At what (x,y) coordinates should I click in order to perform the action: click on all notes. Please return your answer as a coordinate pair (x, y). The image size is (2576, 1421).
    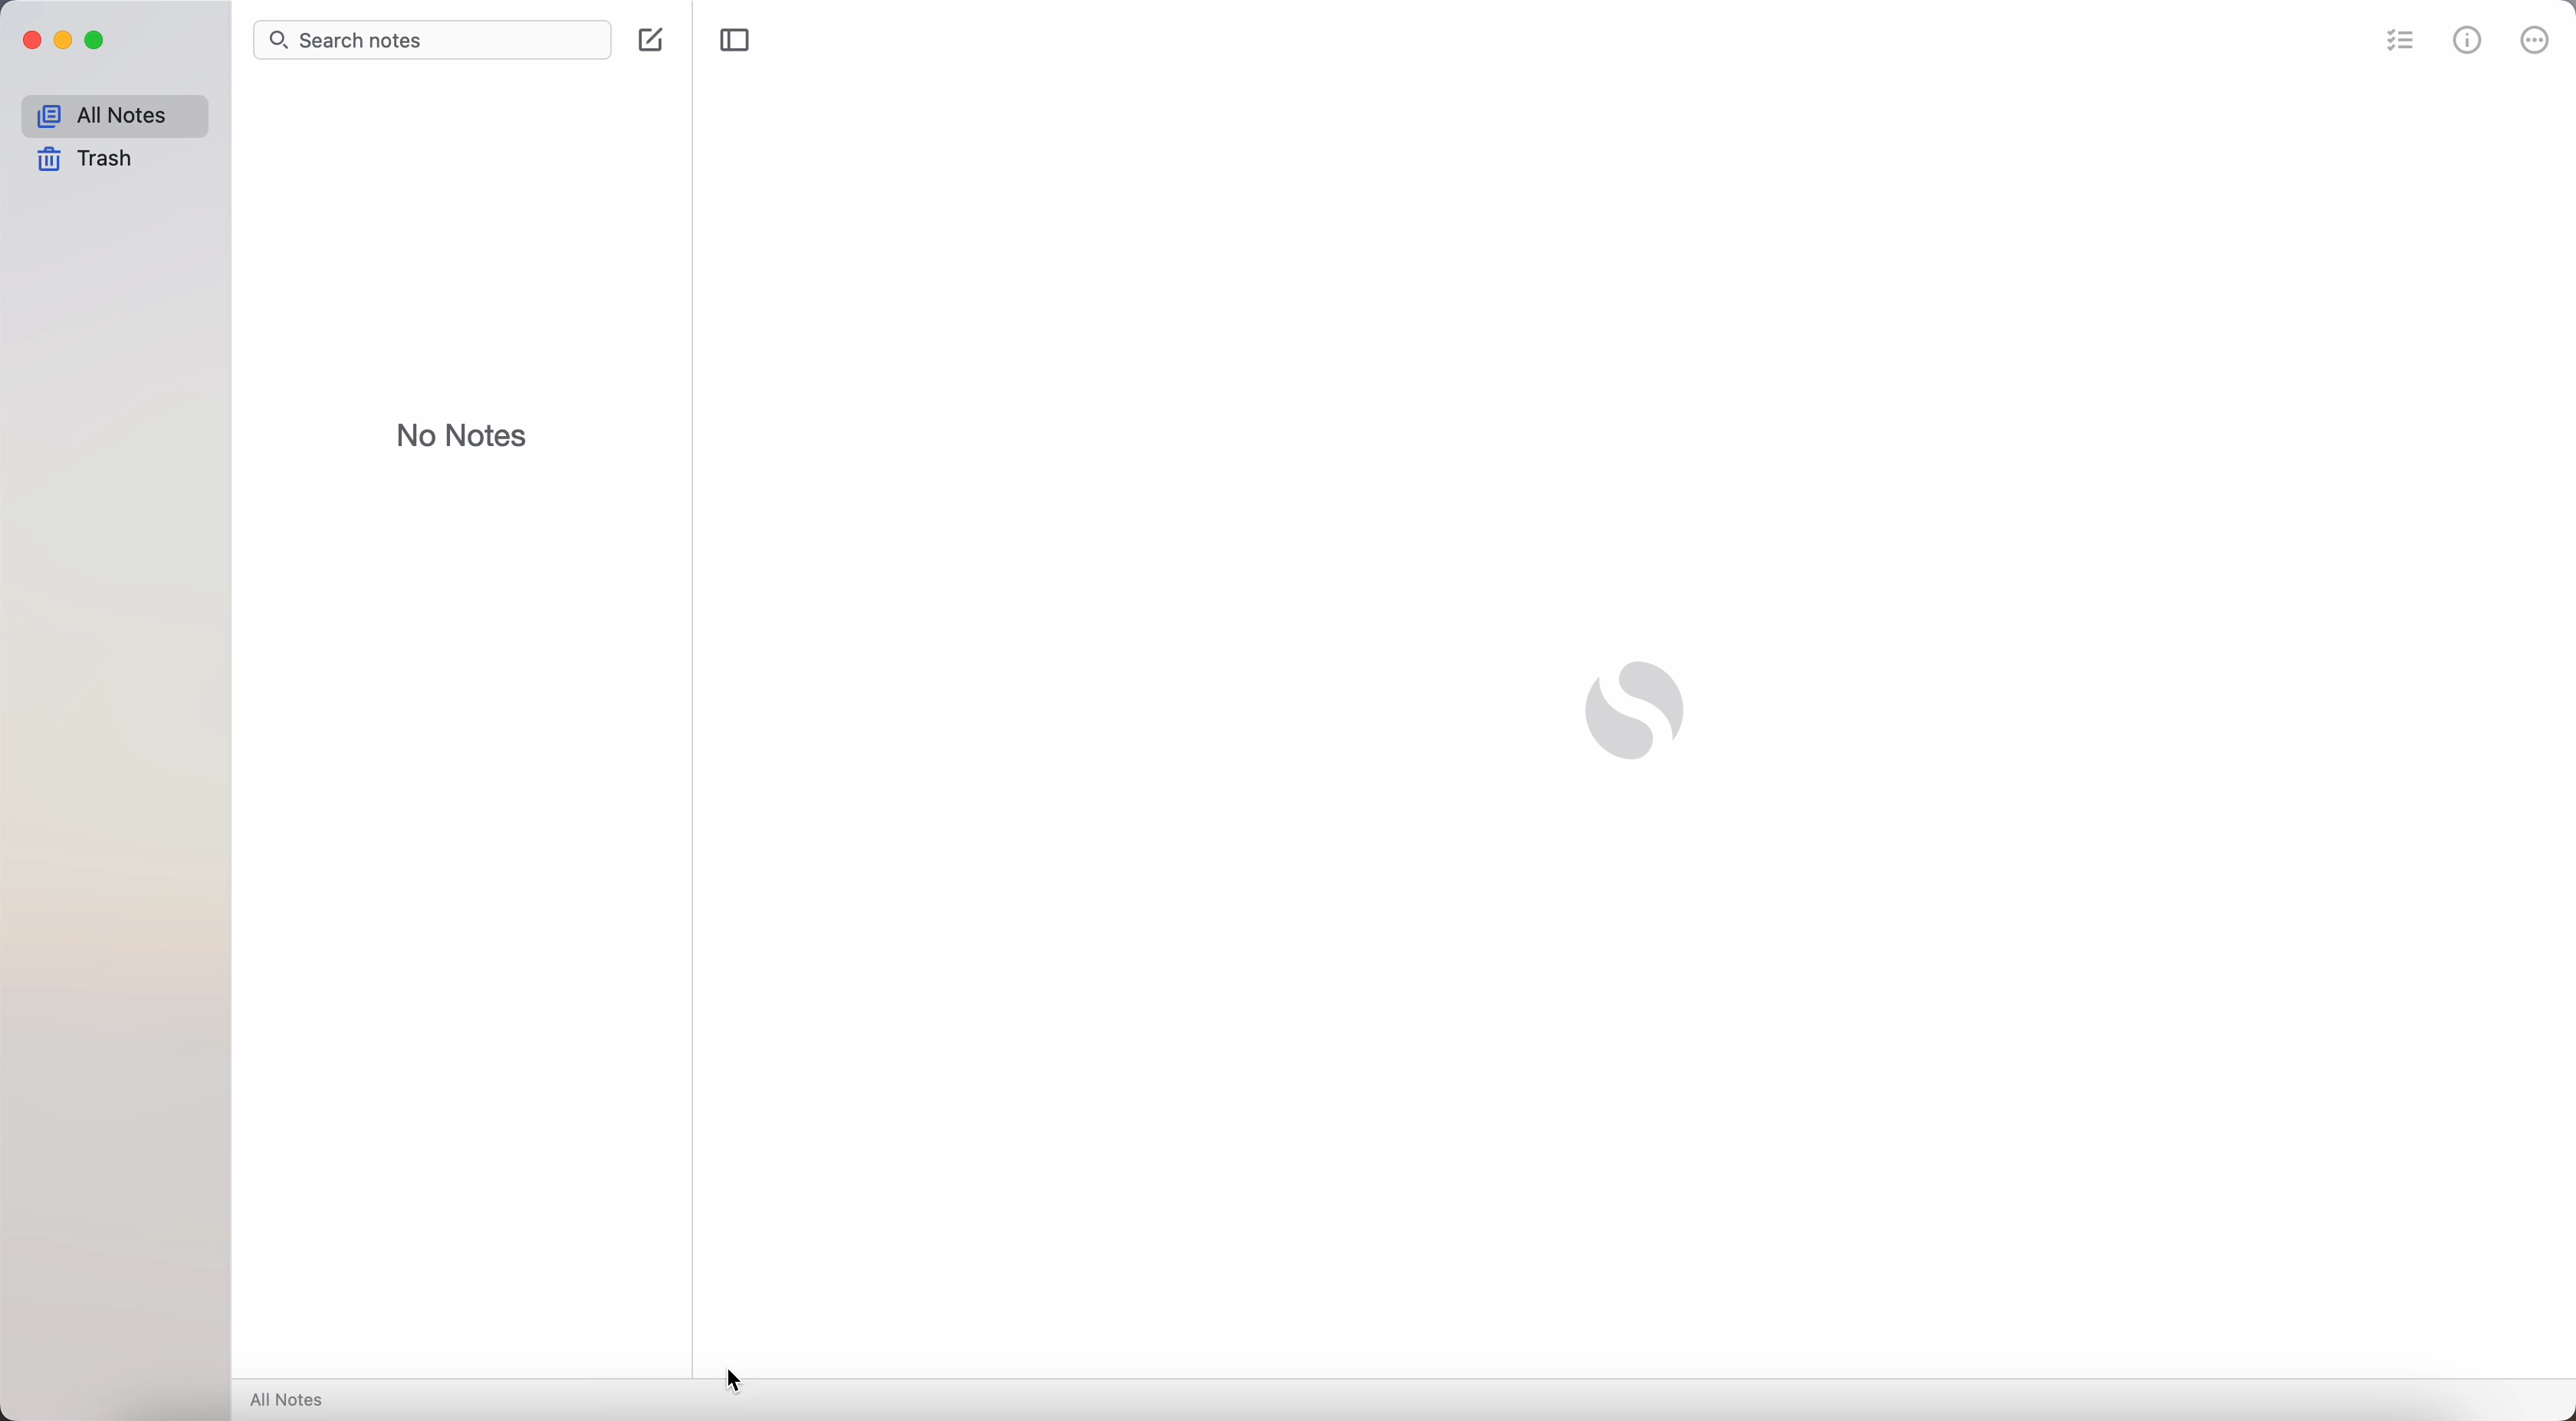
    Looking at the image, I should click on (292, 1401).